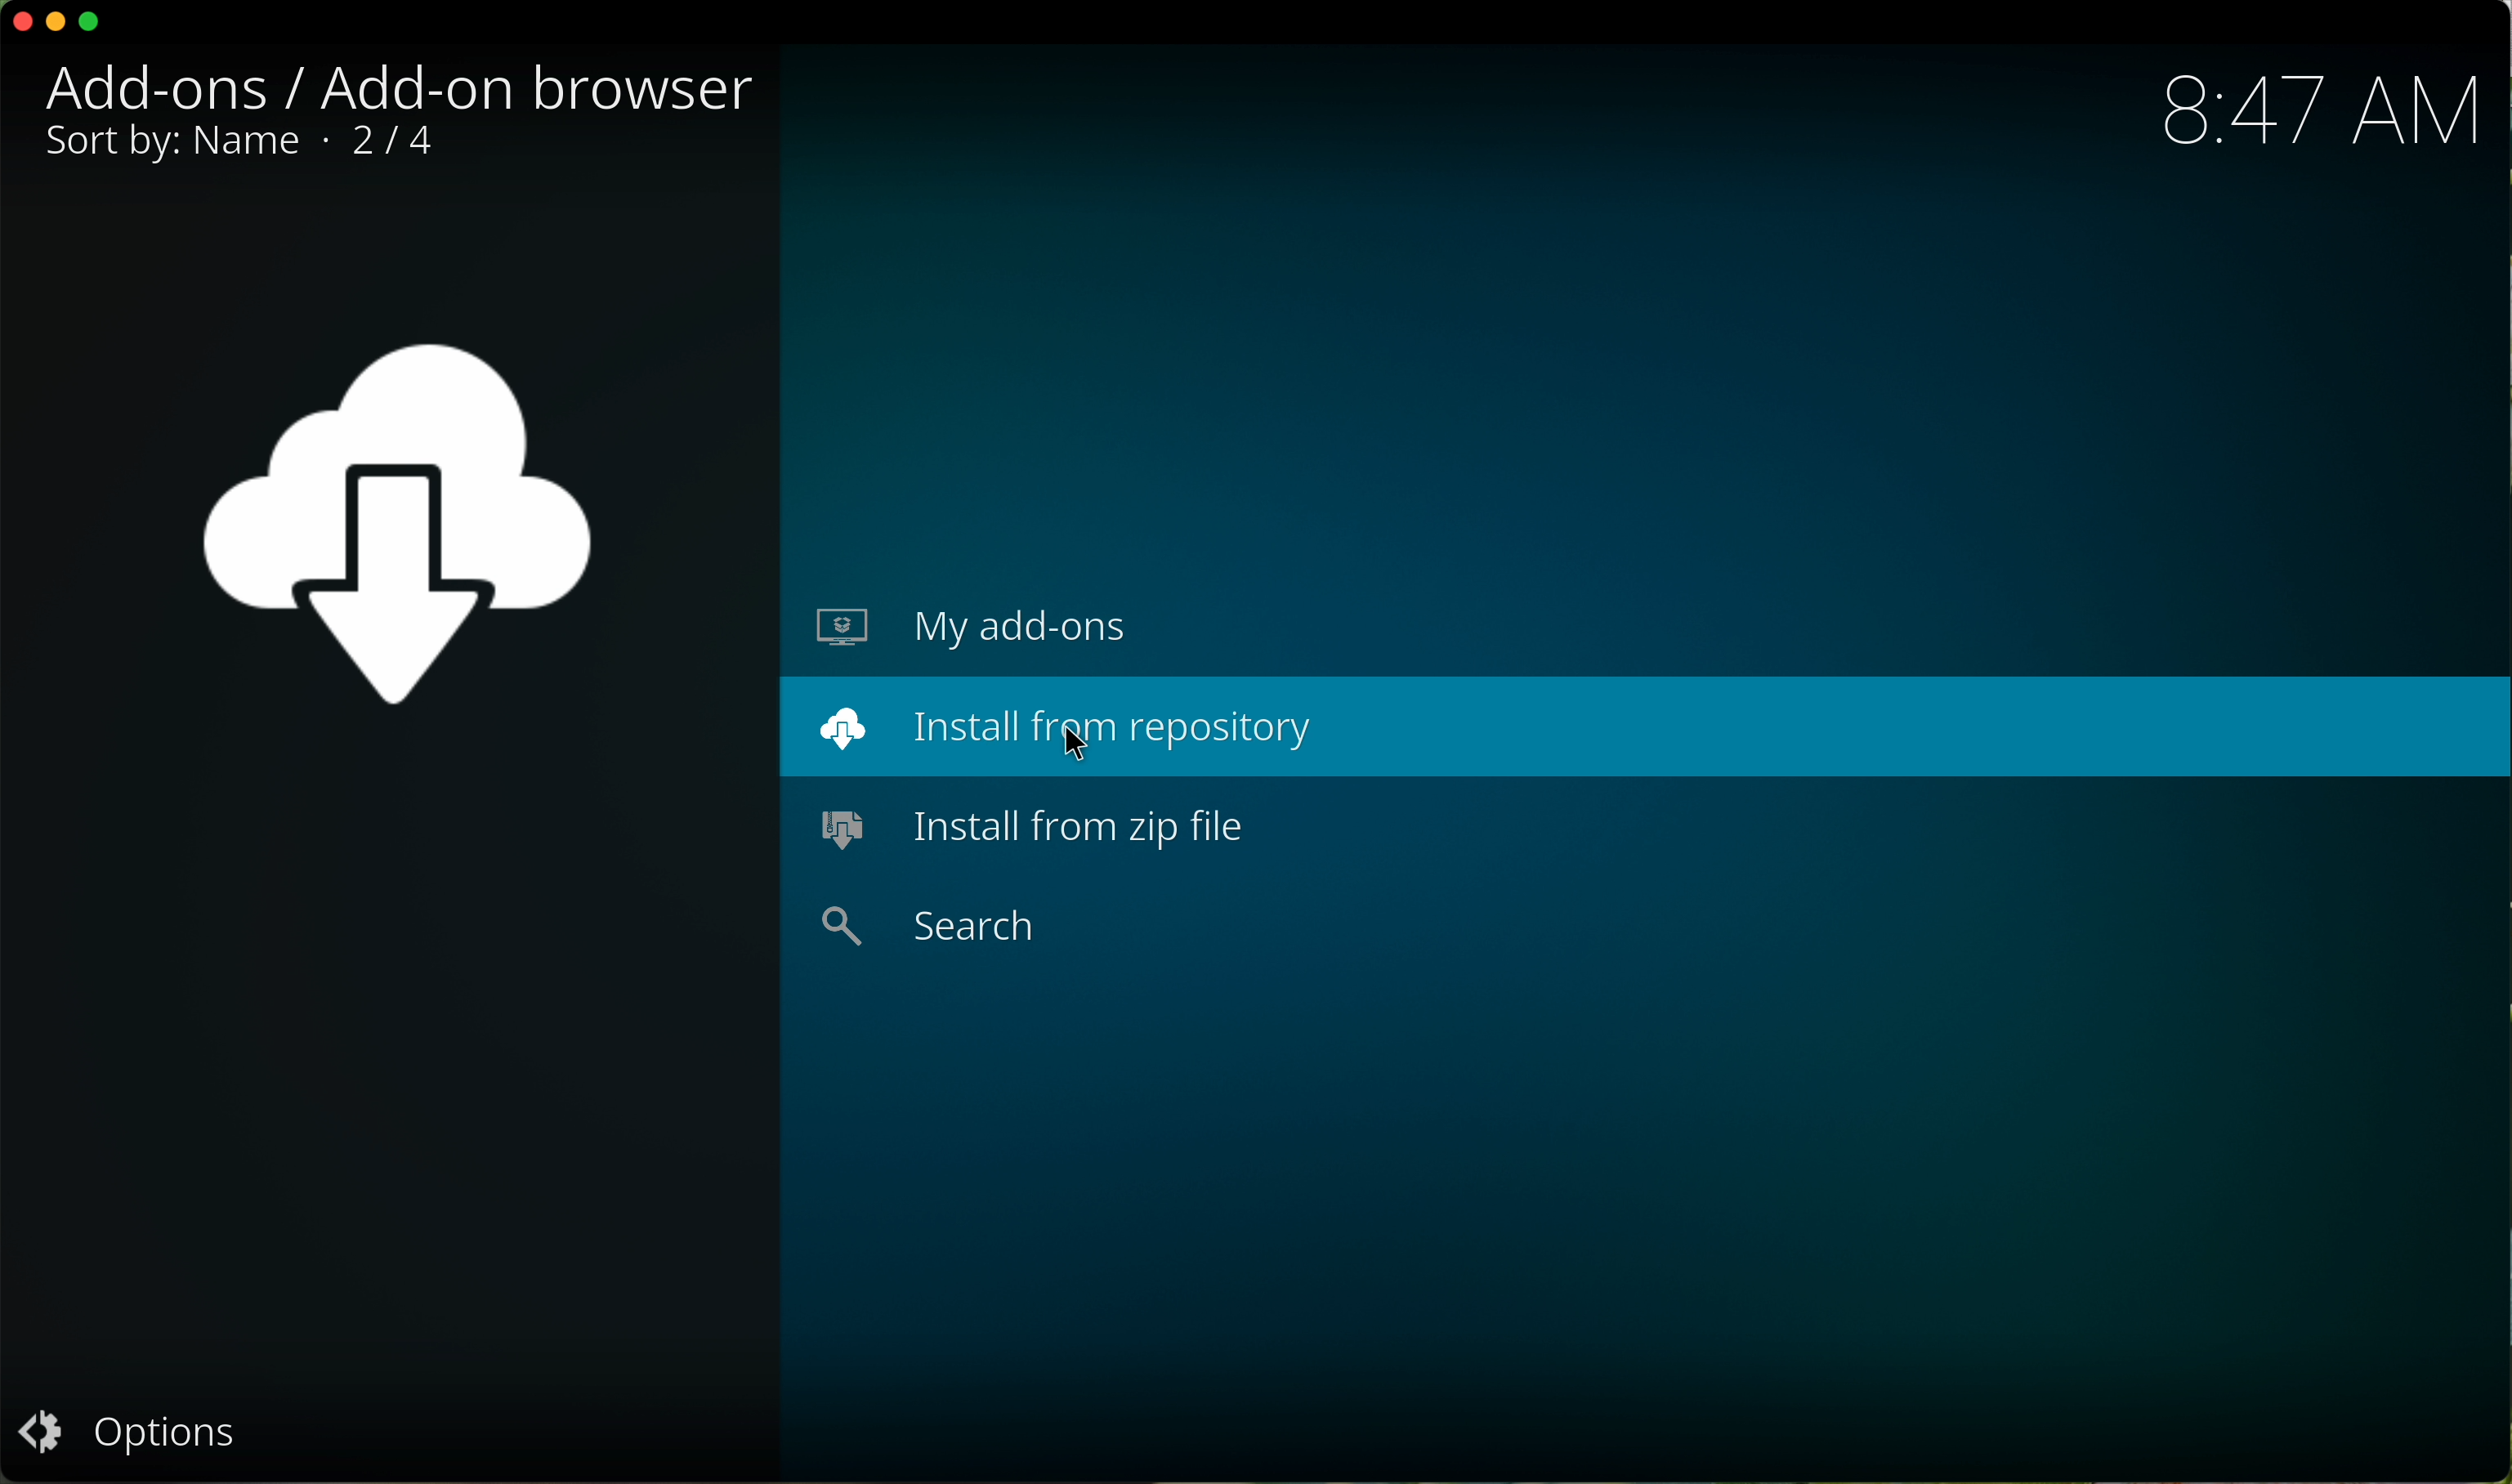  I want to click on sort by: name, so click(237, 147).